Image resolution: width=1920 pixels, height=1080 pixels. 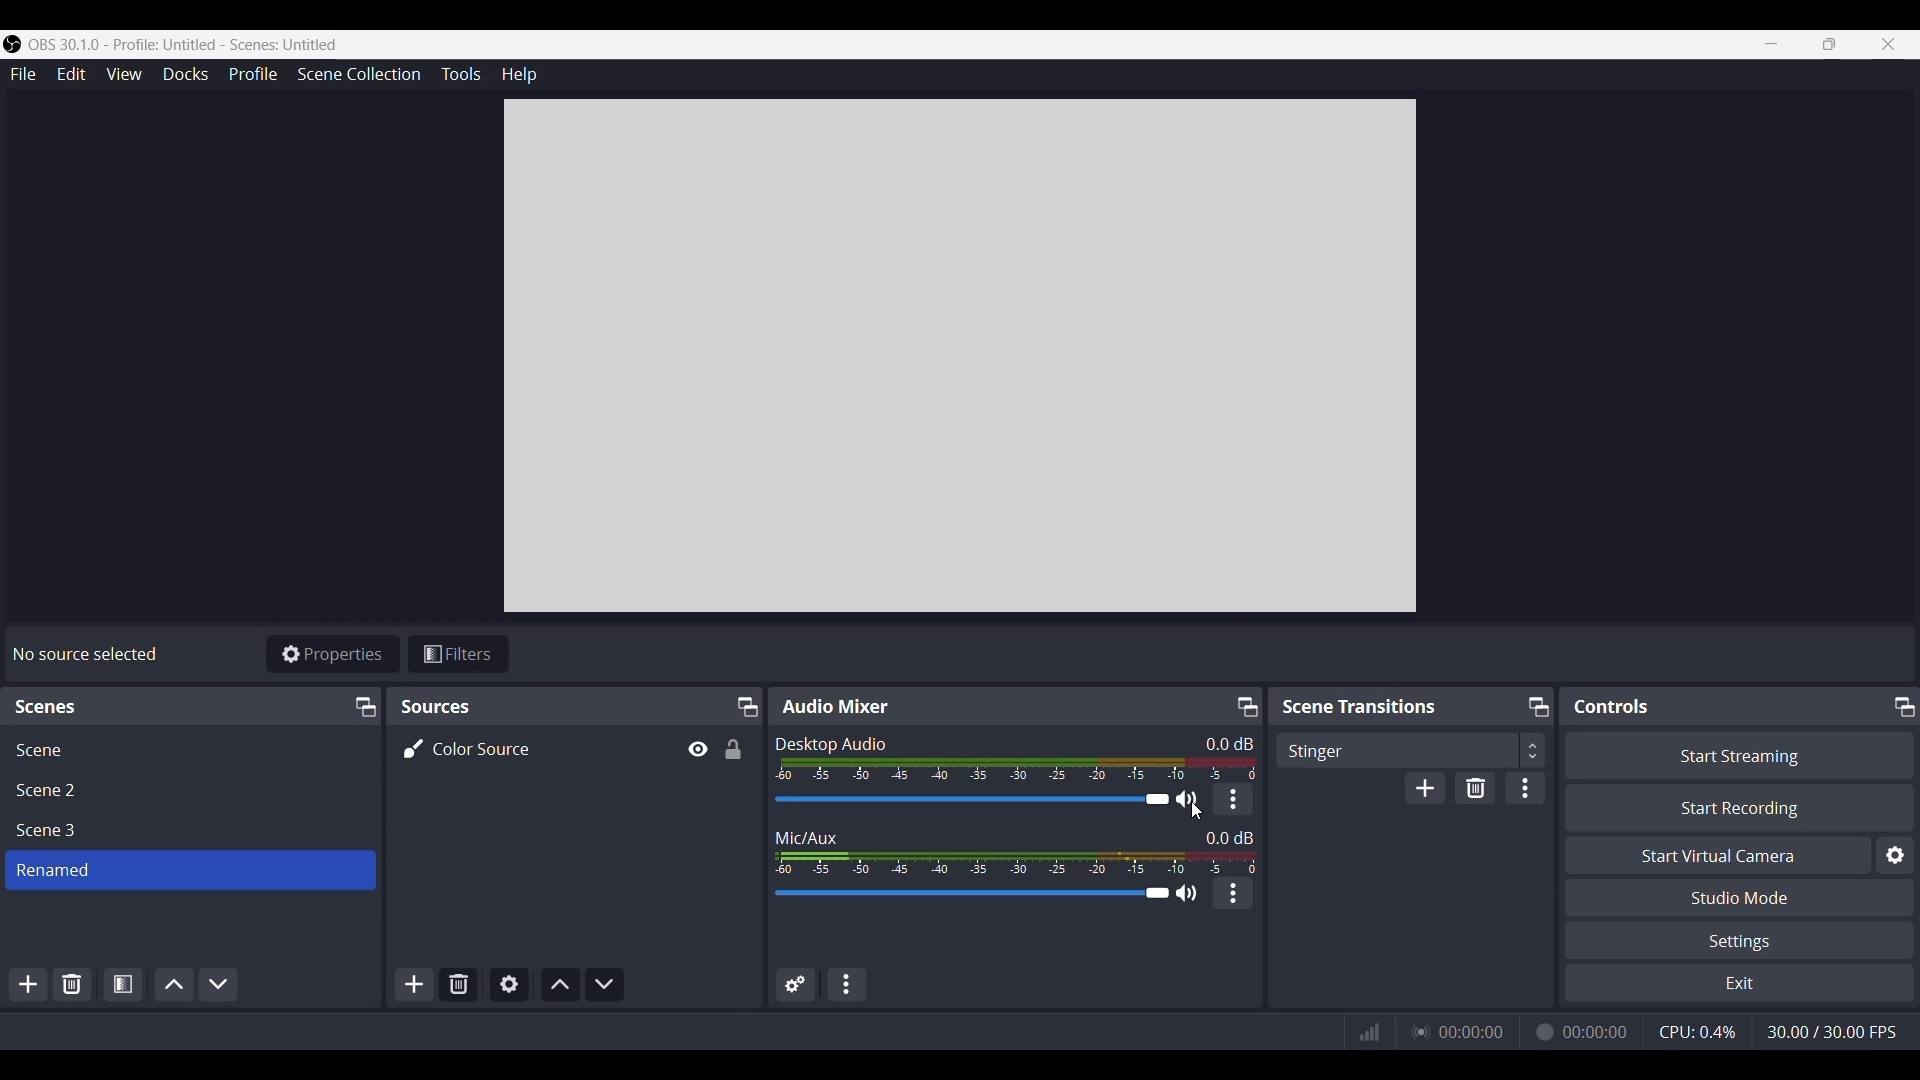 I want to click on View/Hide source on canvas, so click(x=696, y=749).